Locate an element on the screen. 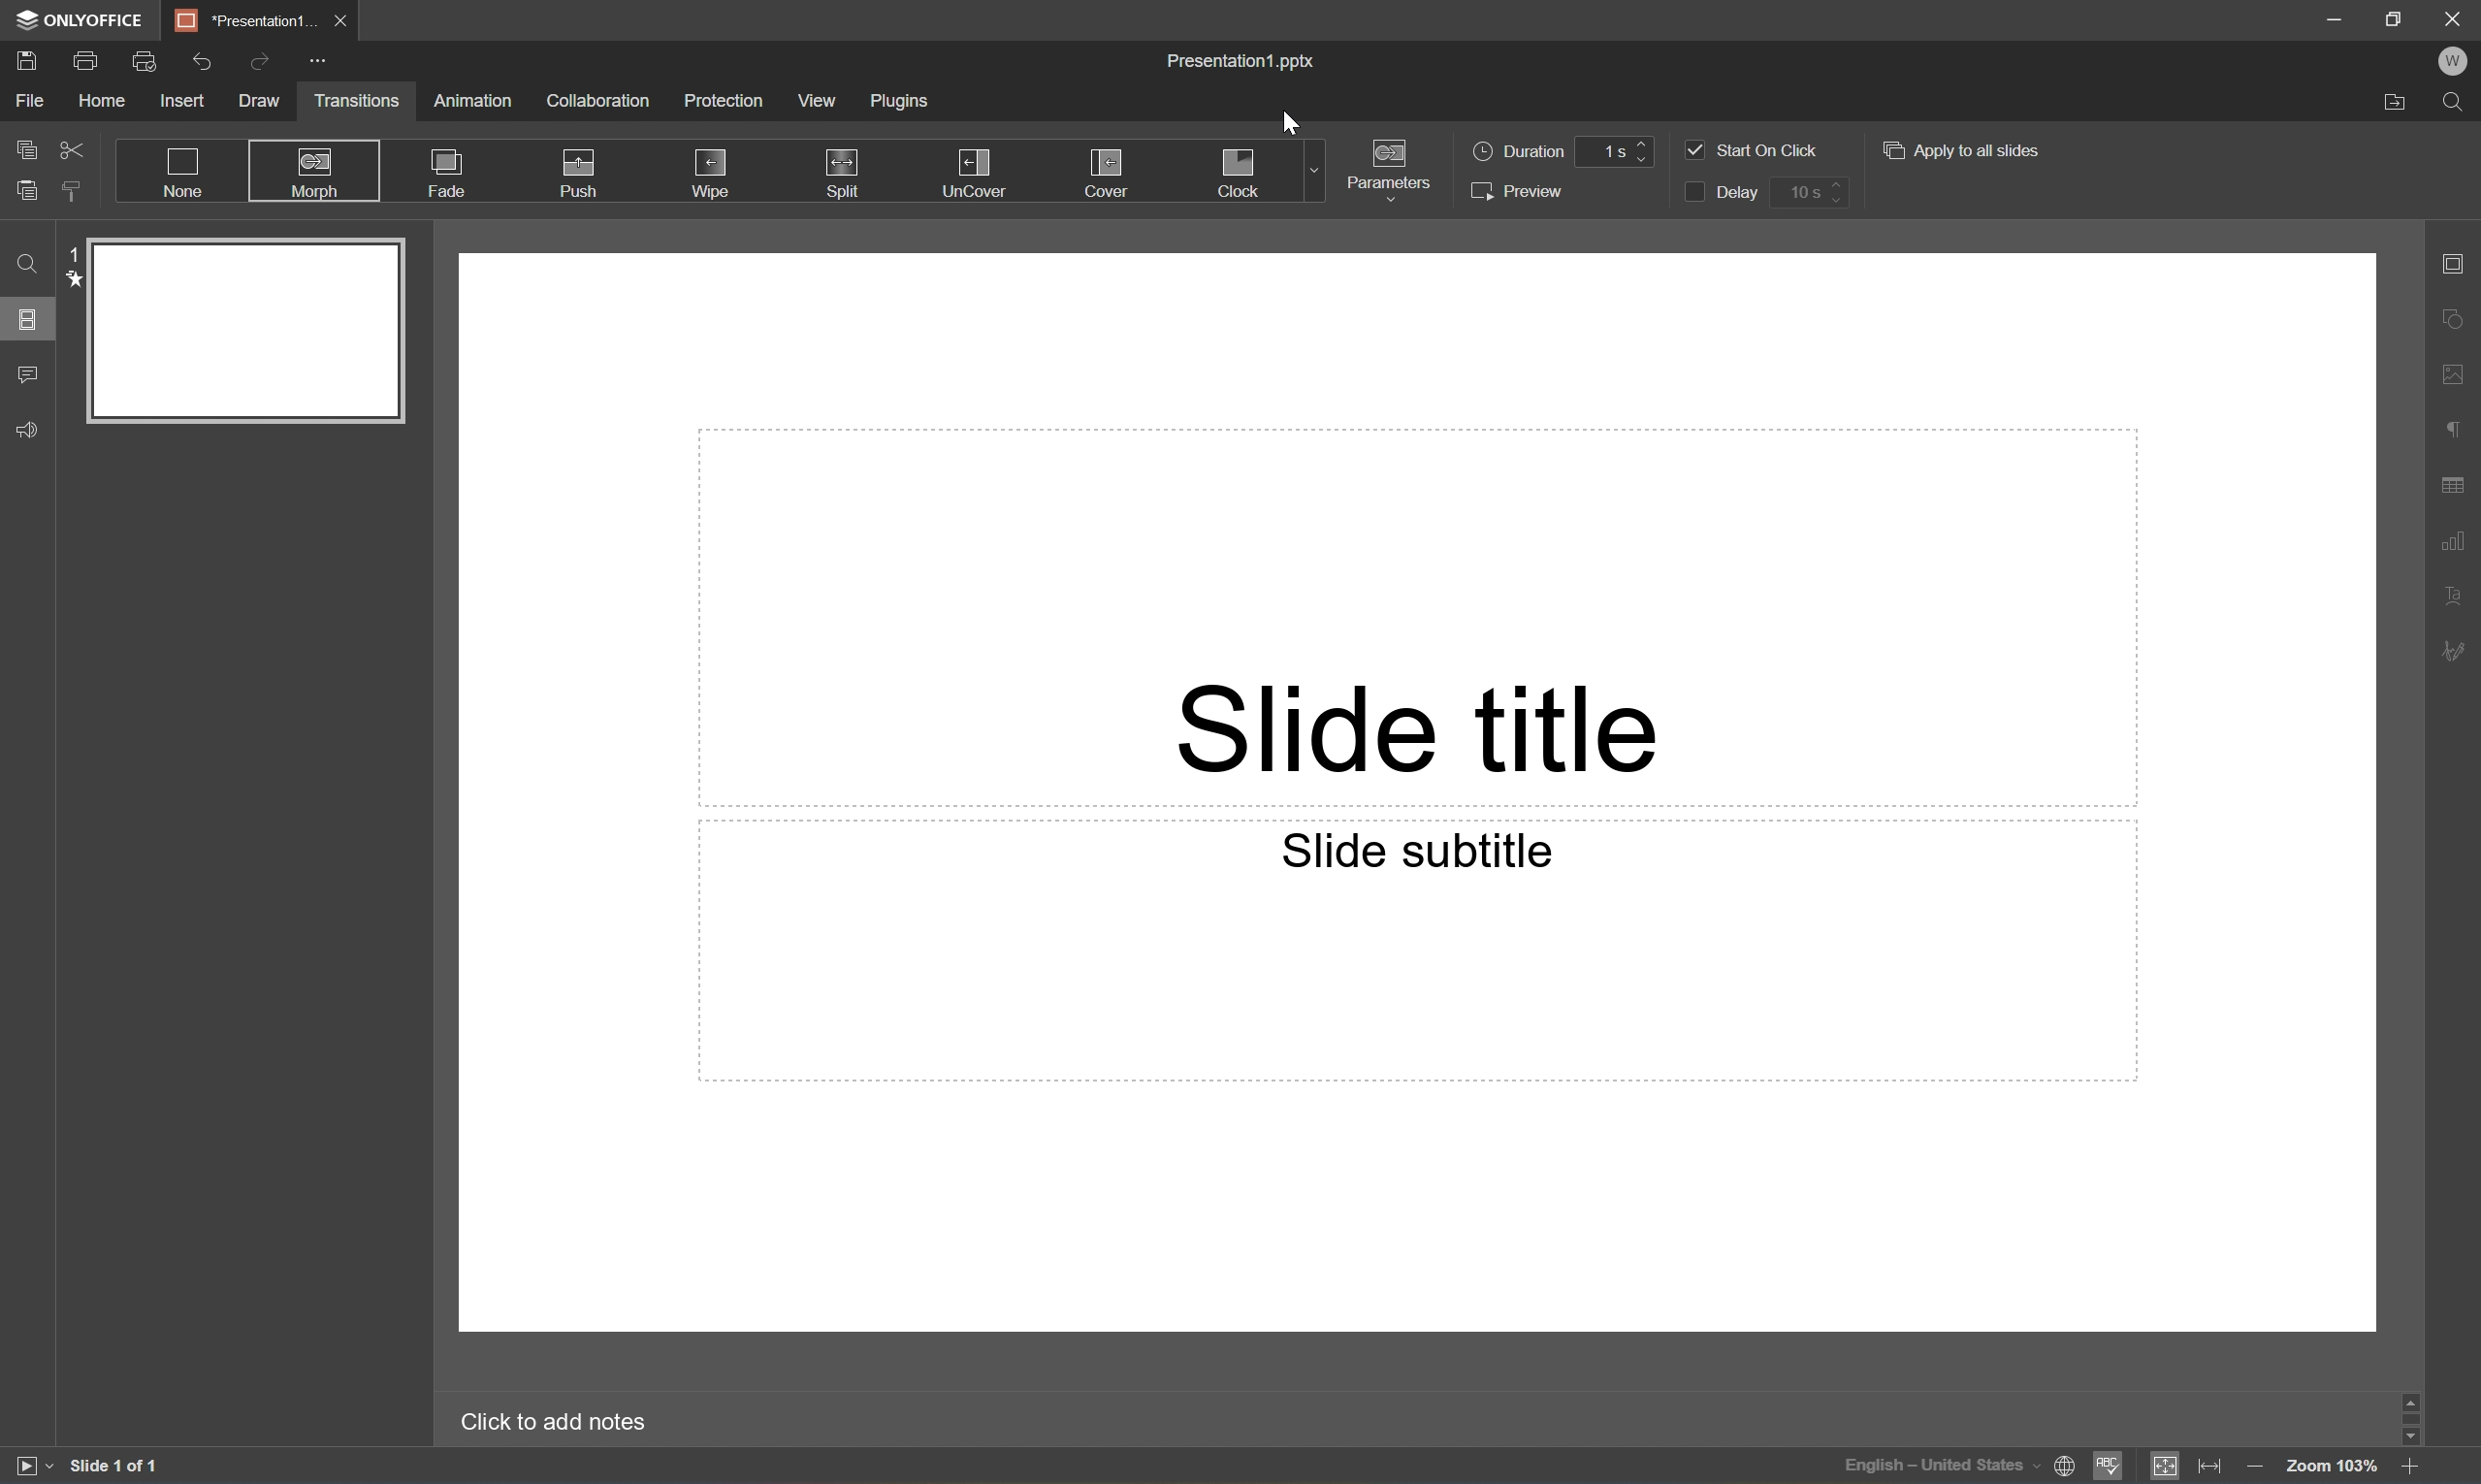 This screenshot has height=1484, width=2481. Cursor is located at coordinates (1289, 121).